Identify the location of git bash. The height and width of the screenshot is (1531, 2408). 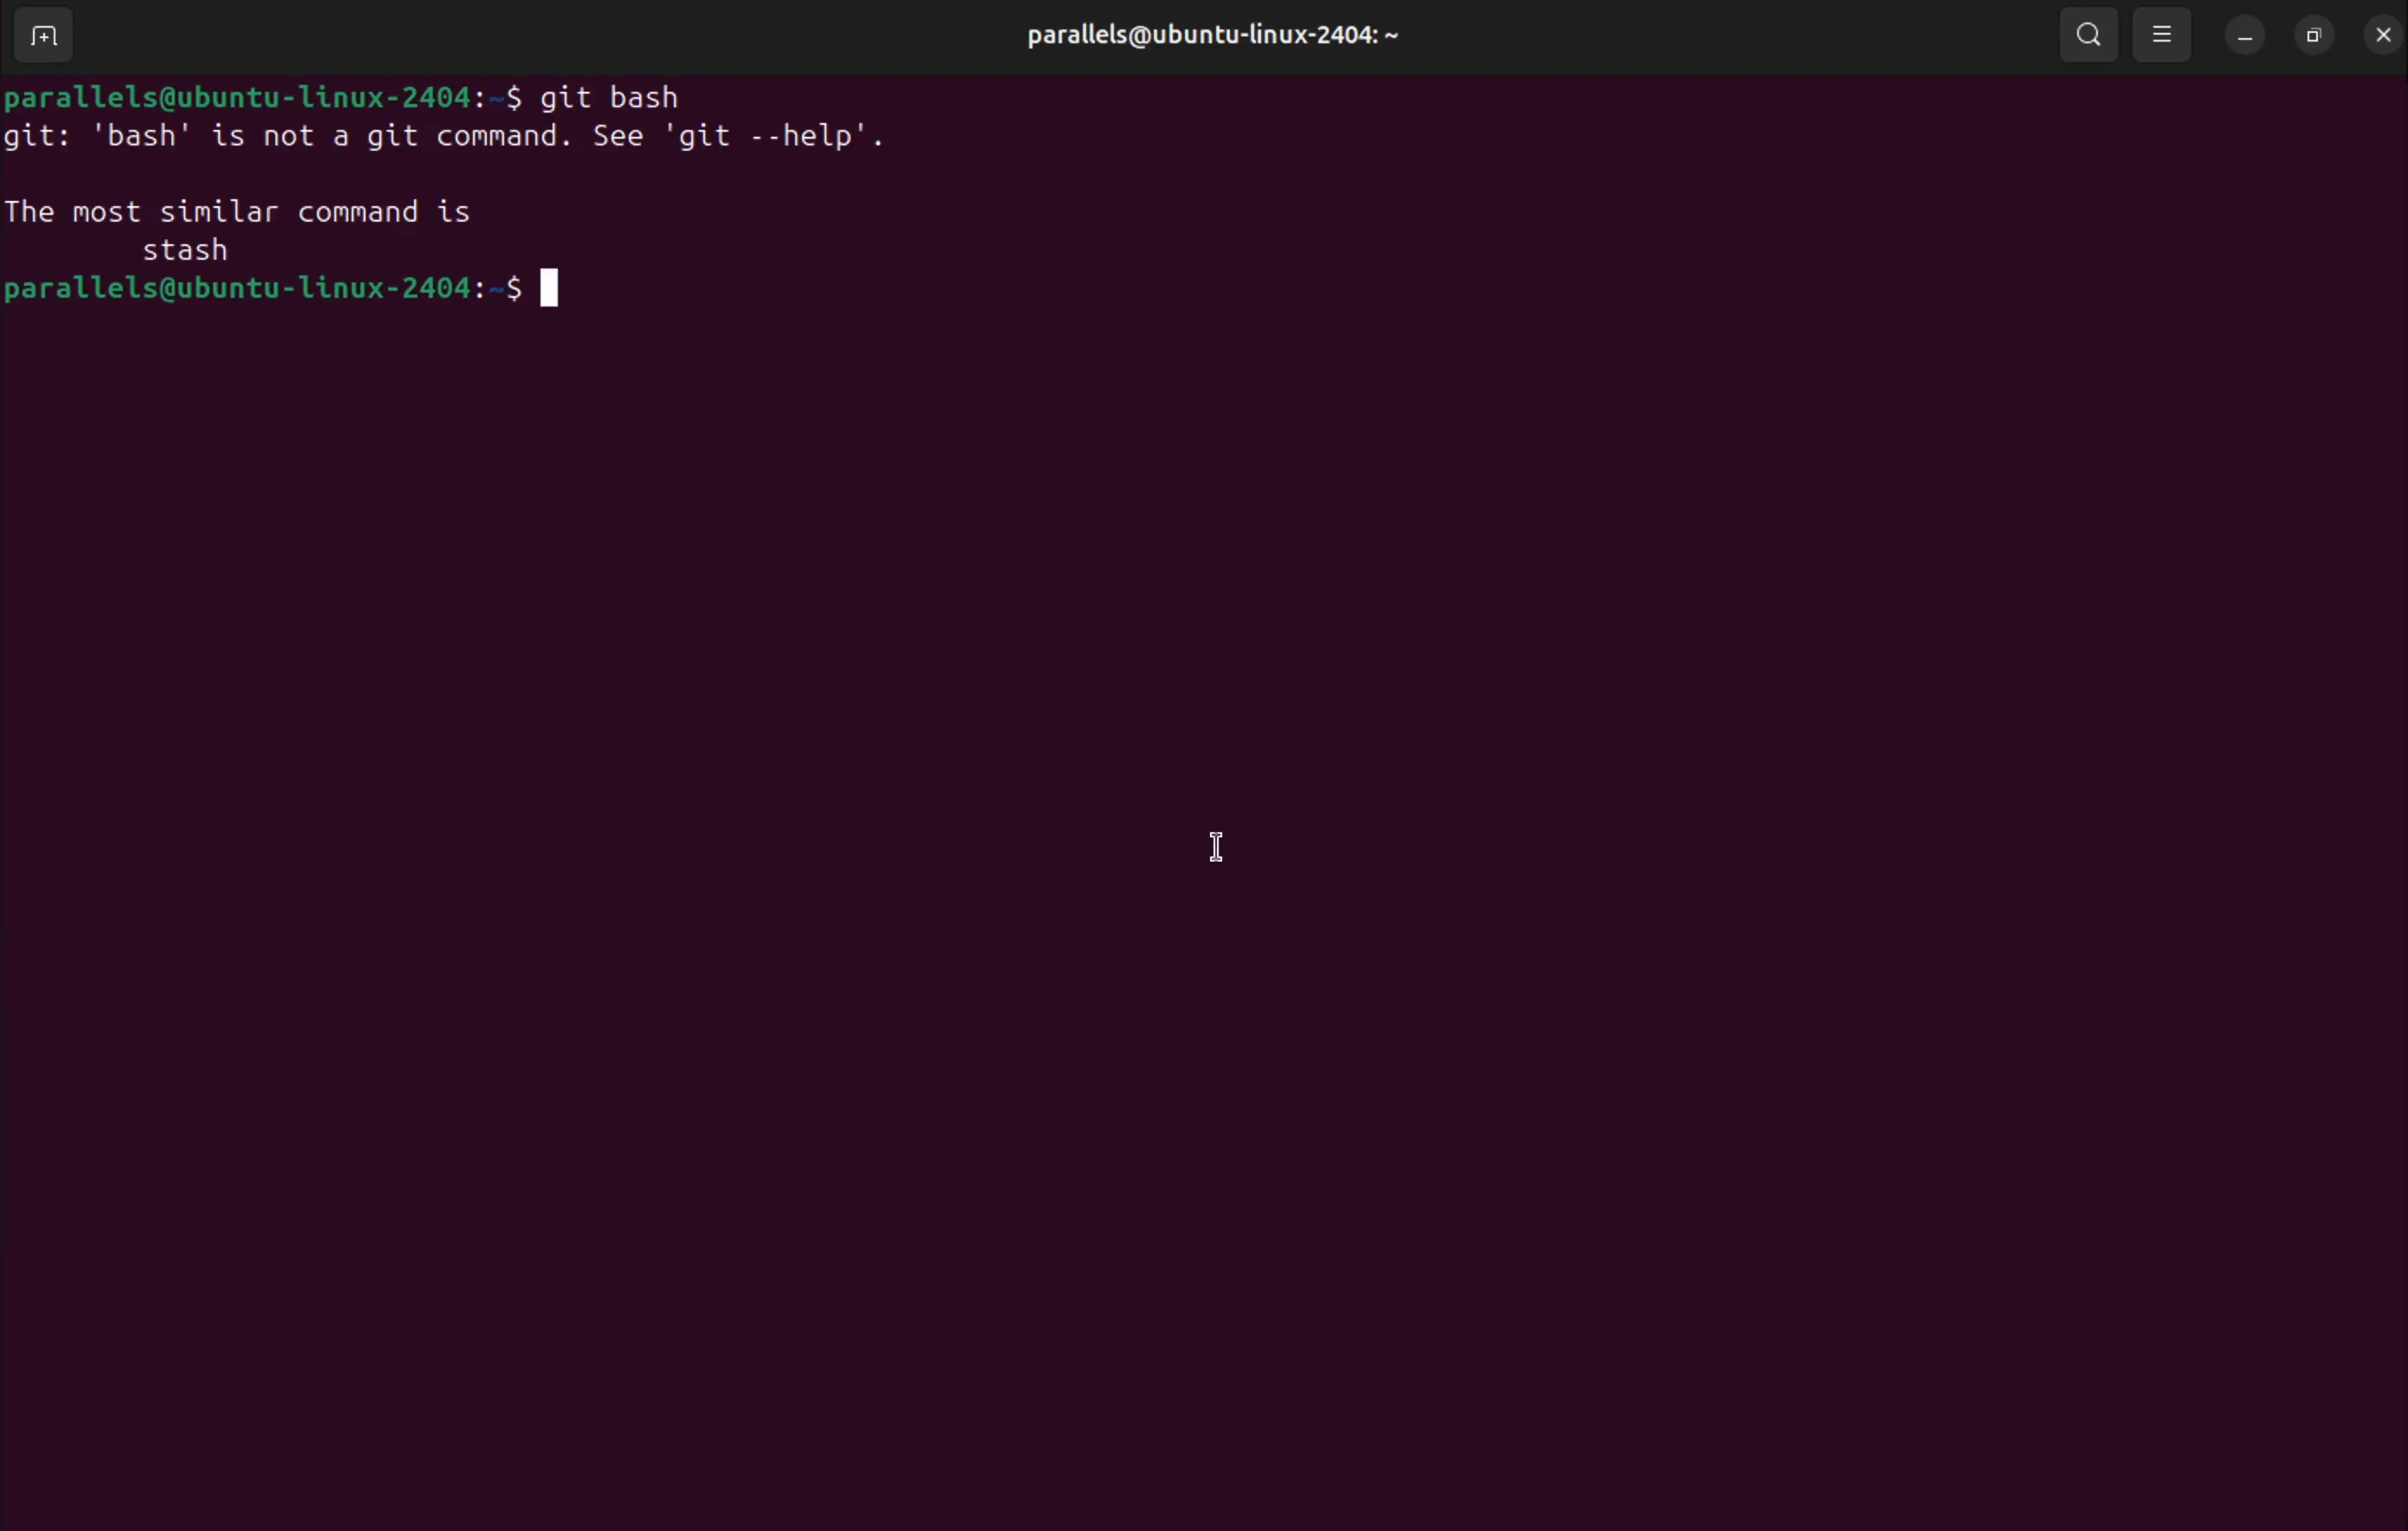
(616, 95).